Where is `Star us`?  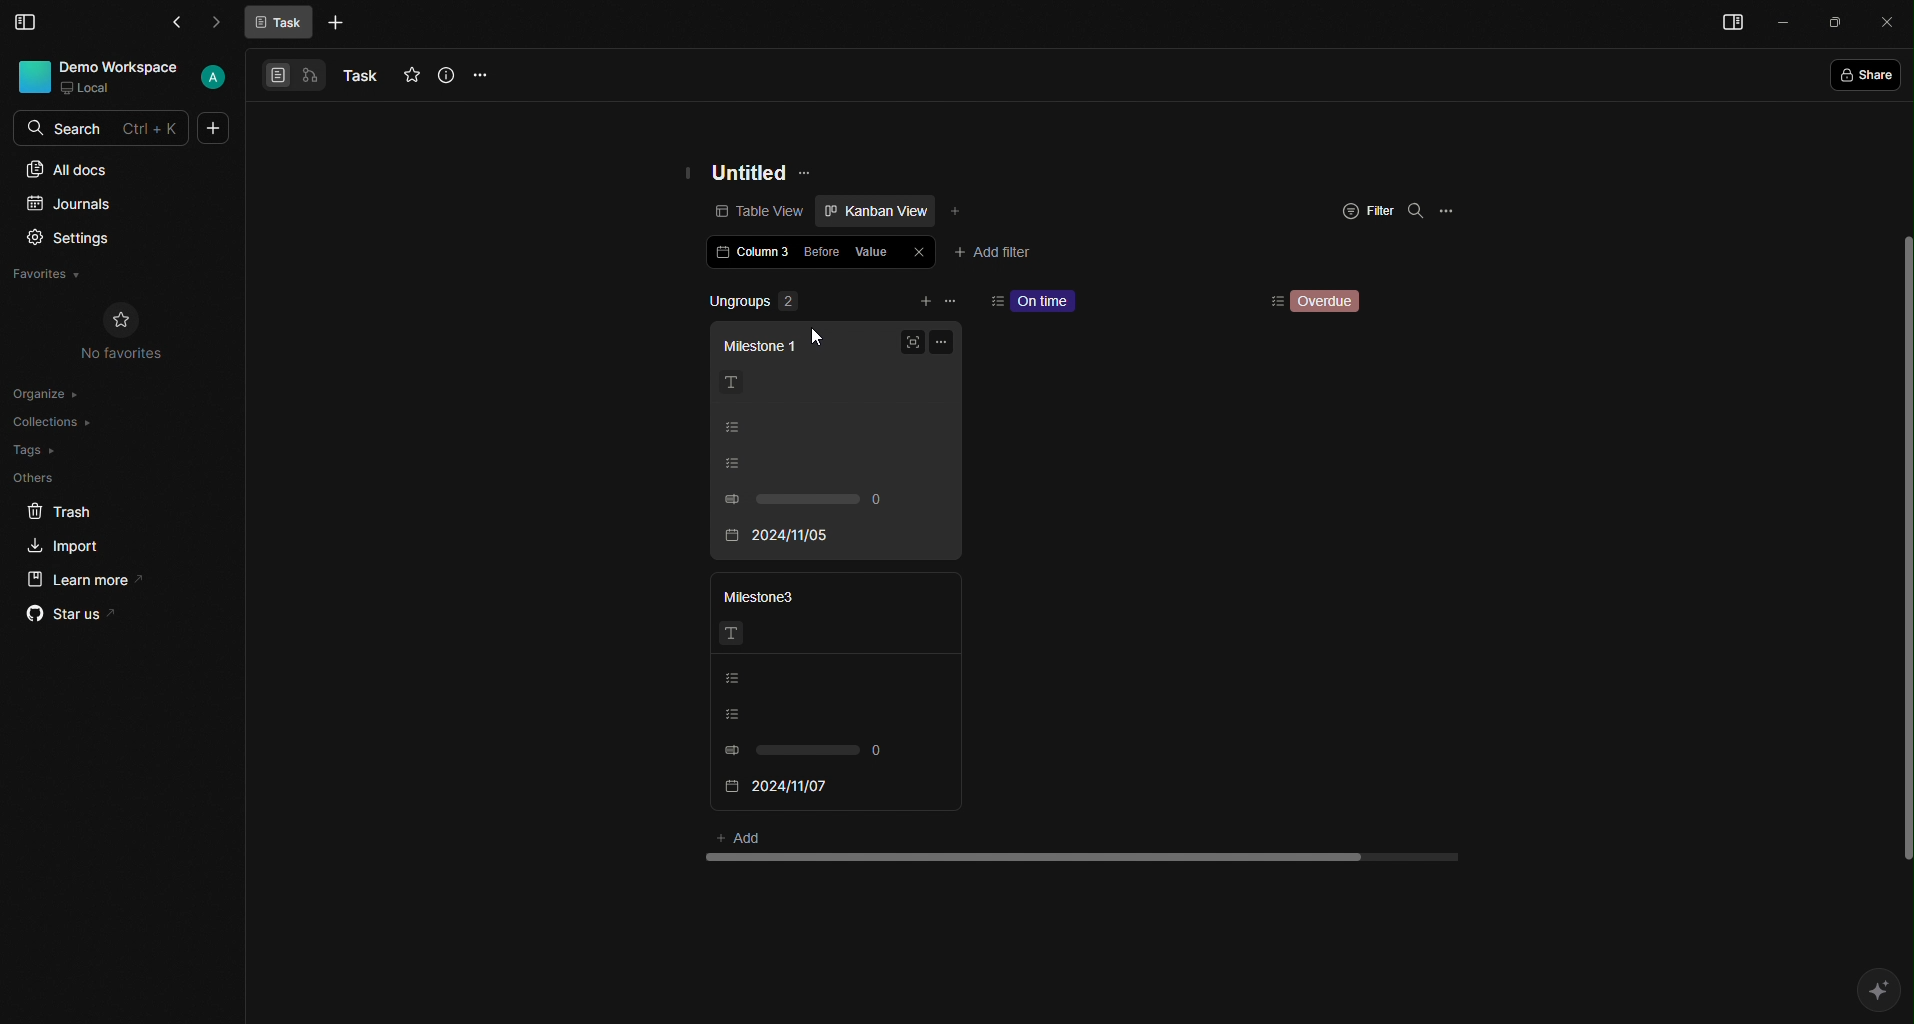 Star us is located at coordinates (65, 616).